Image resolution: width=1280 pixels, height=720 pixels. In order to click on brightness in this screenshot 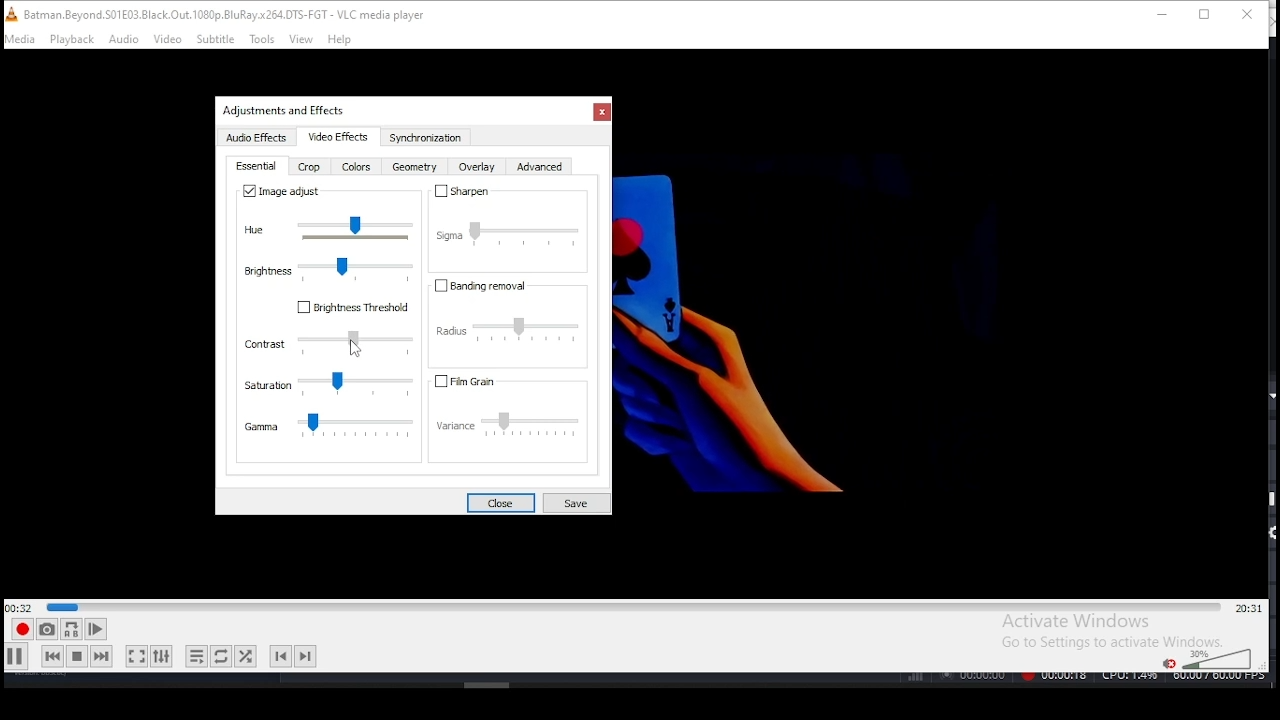, I will do `click(328, 267)`.